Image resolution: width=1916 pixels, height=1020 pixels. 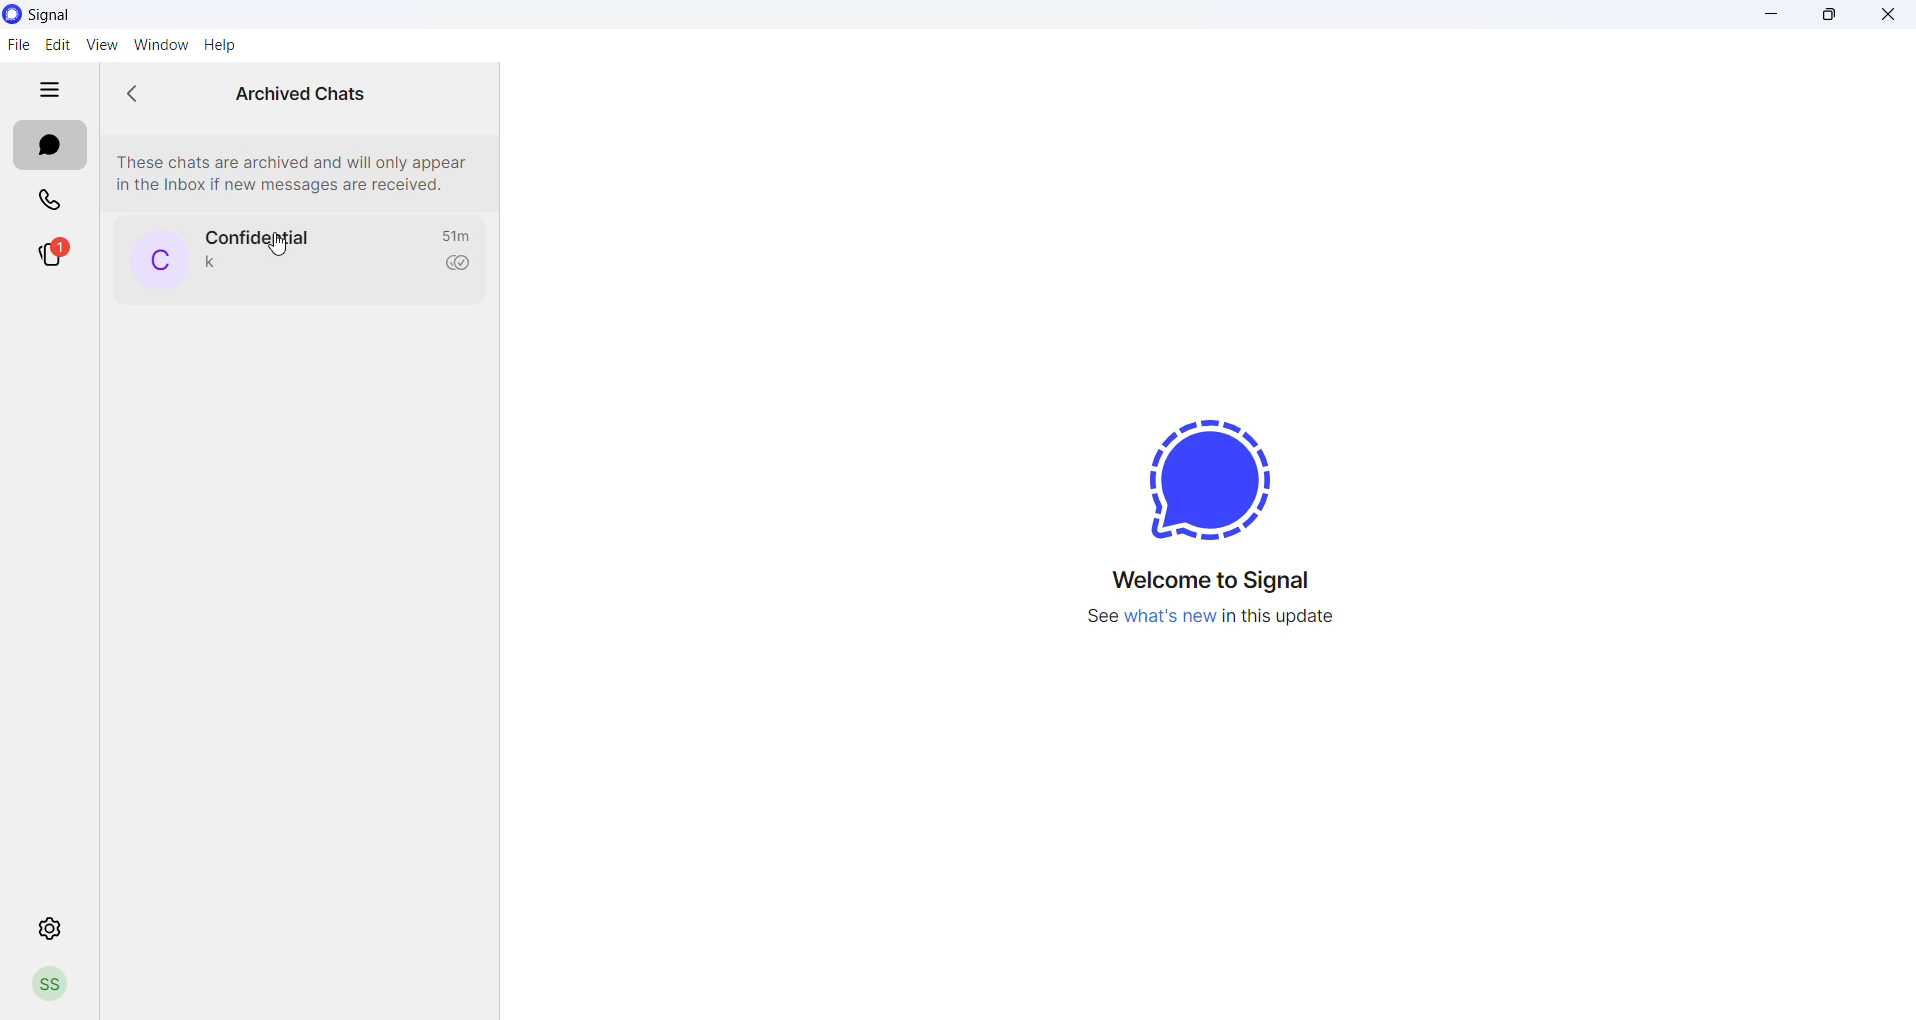 What do you see at coordinates (99, 45) in the screenshot?
I see `view` at bounding box center [99, 45].